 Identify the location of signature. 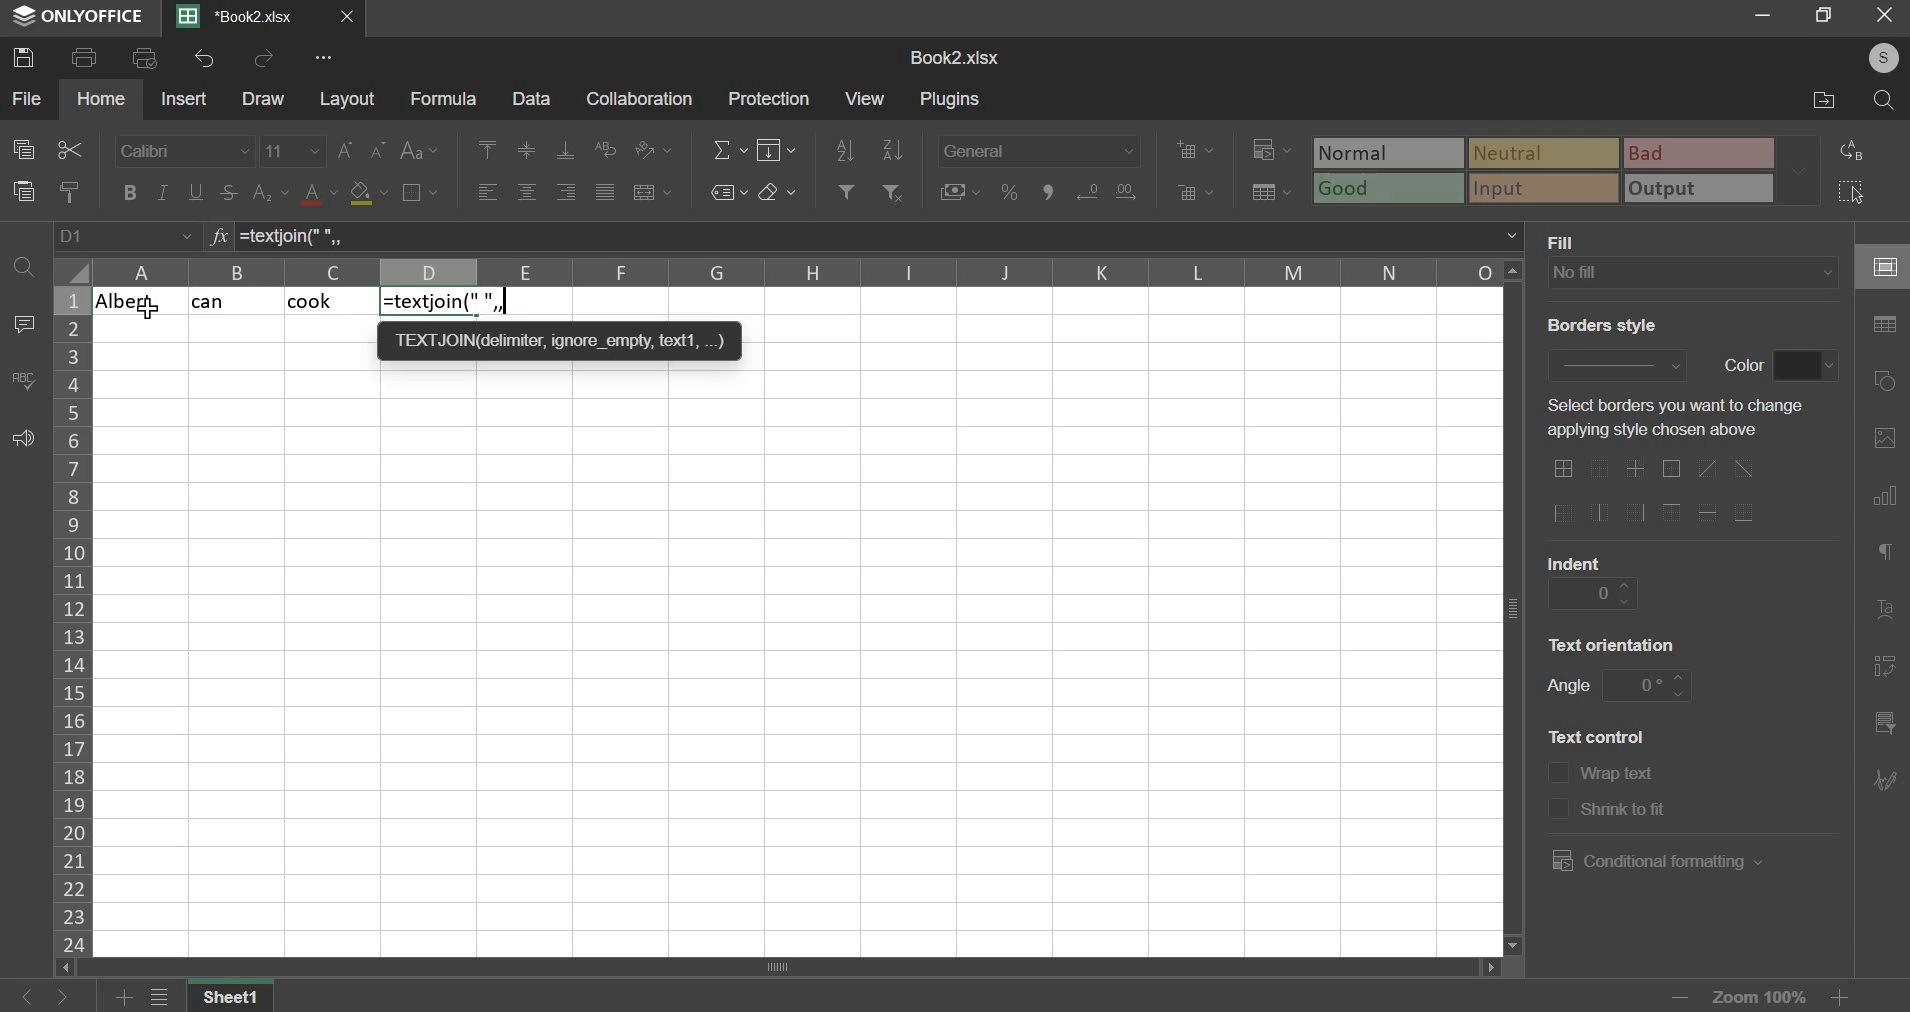
(1884, 779).